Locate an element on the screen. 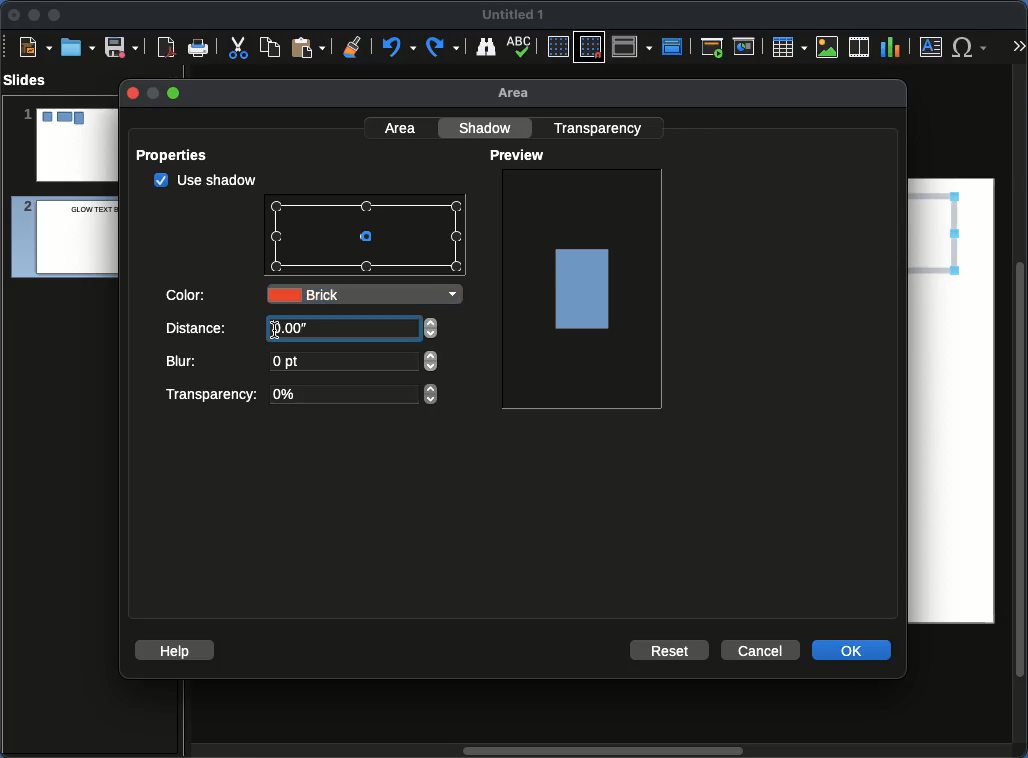  Special characters is located at coordinates (974, 47).